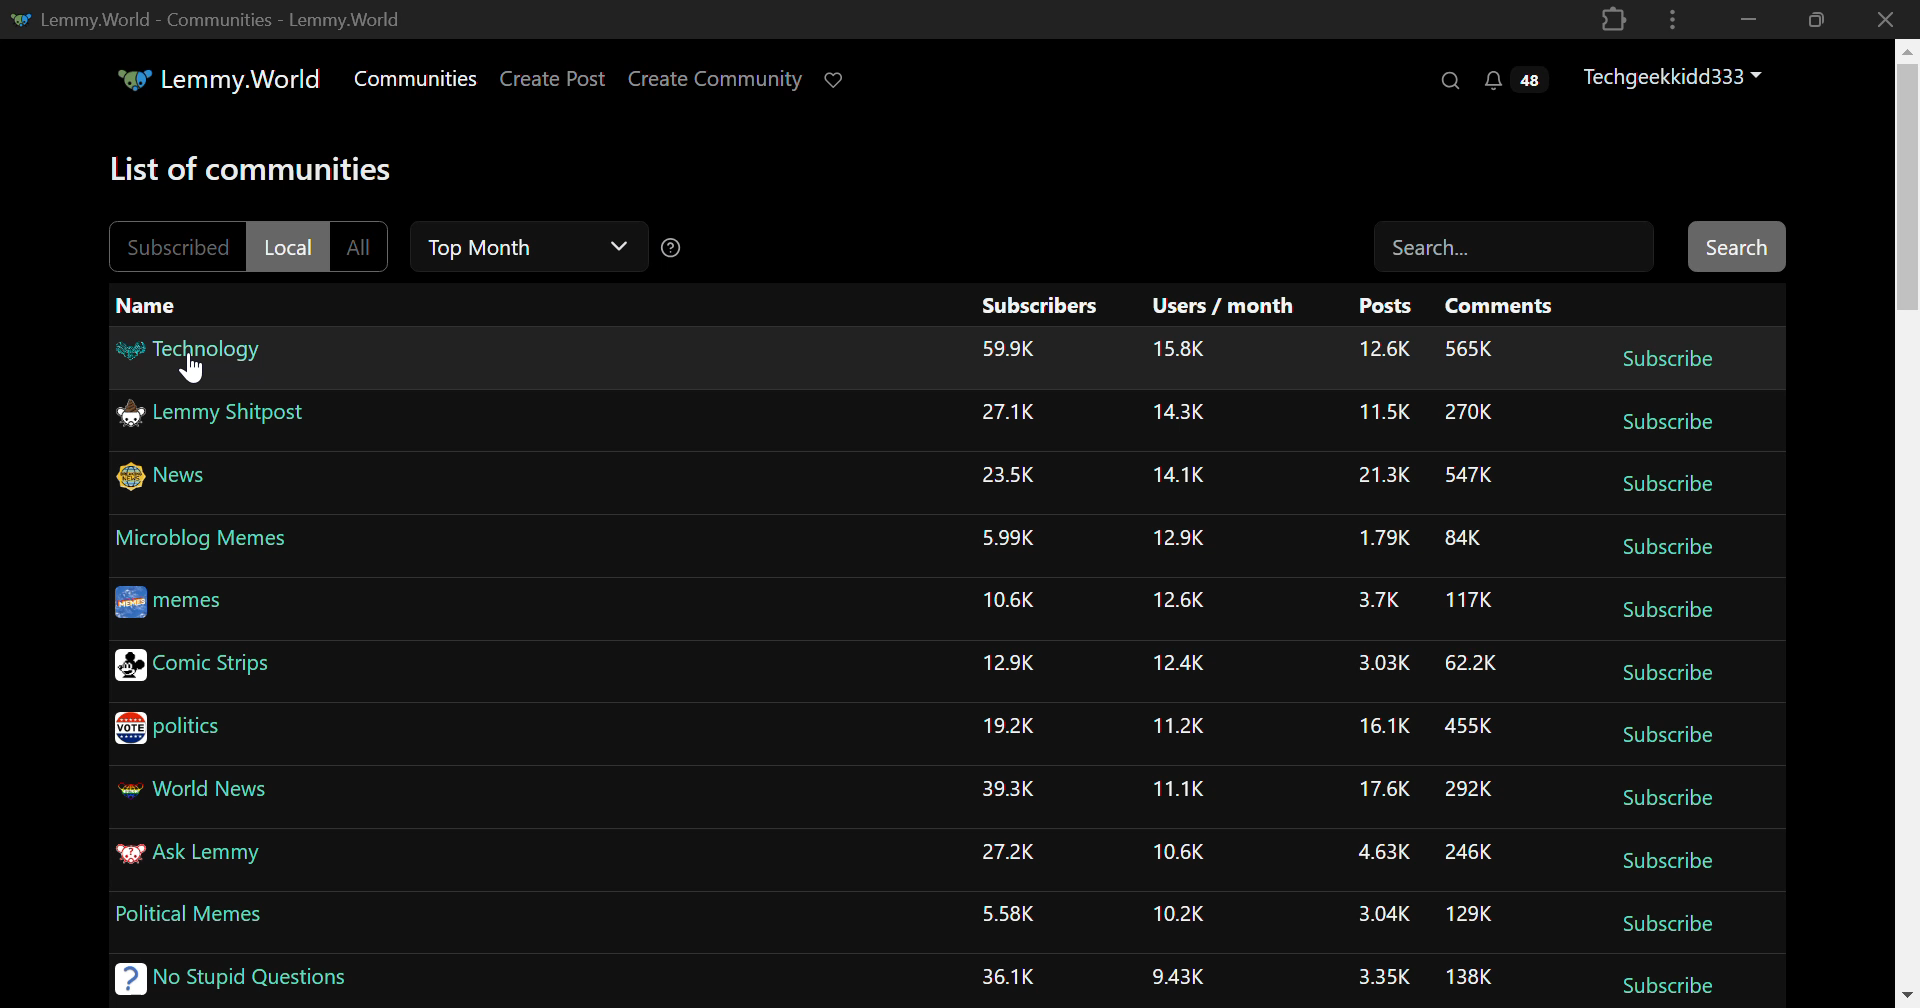  I want to click on News, so click(169, 474).